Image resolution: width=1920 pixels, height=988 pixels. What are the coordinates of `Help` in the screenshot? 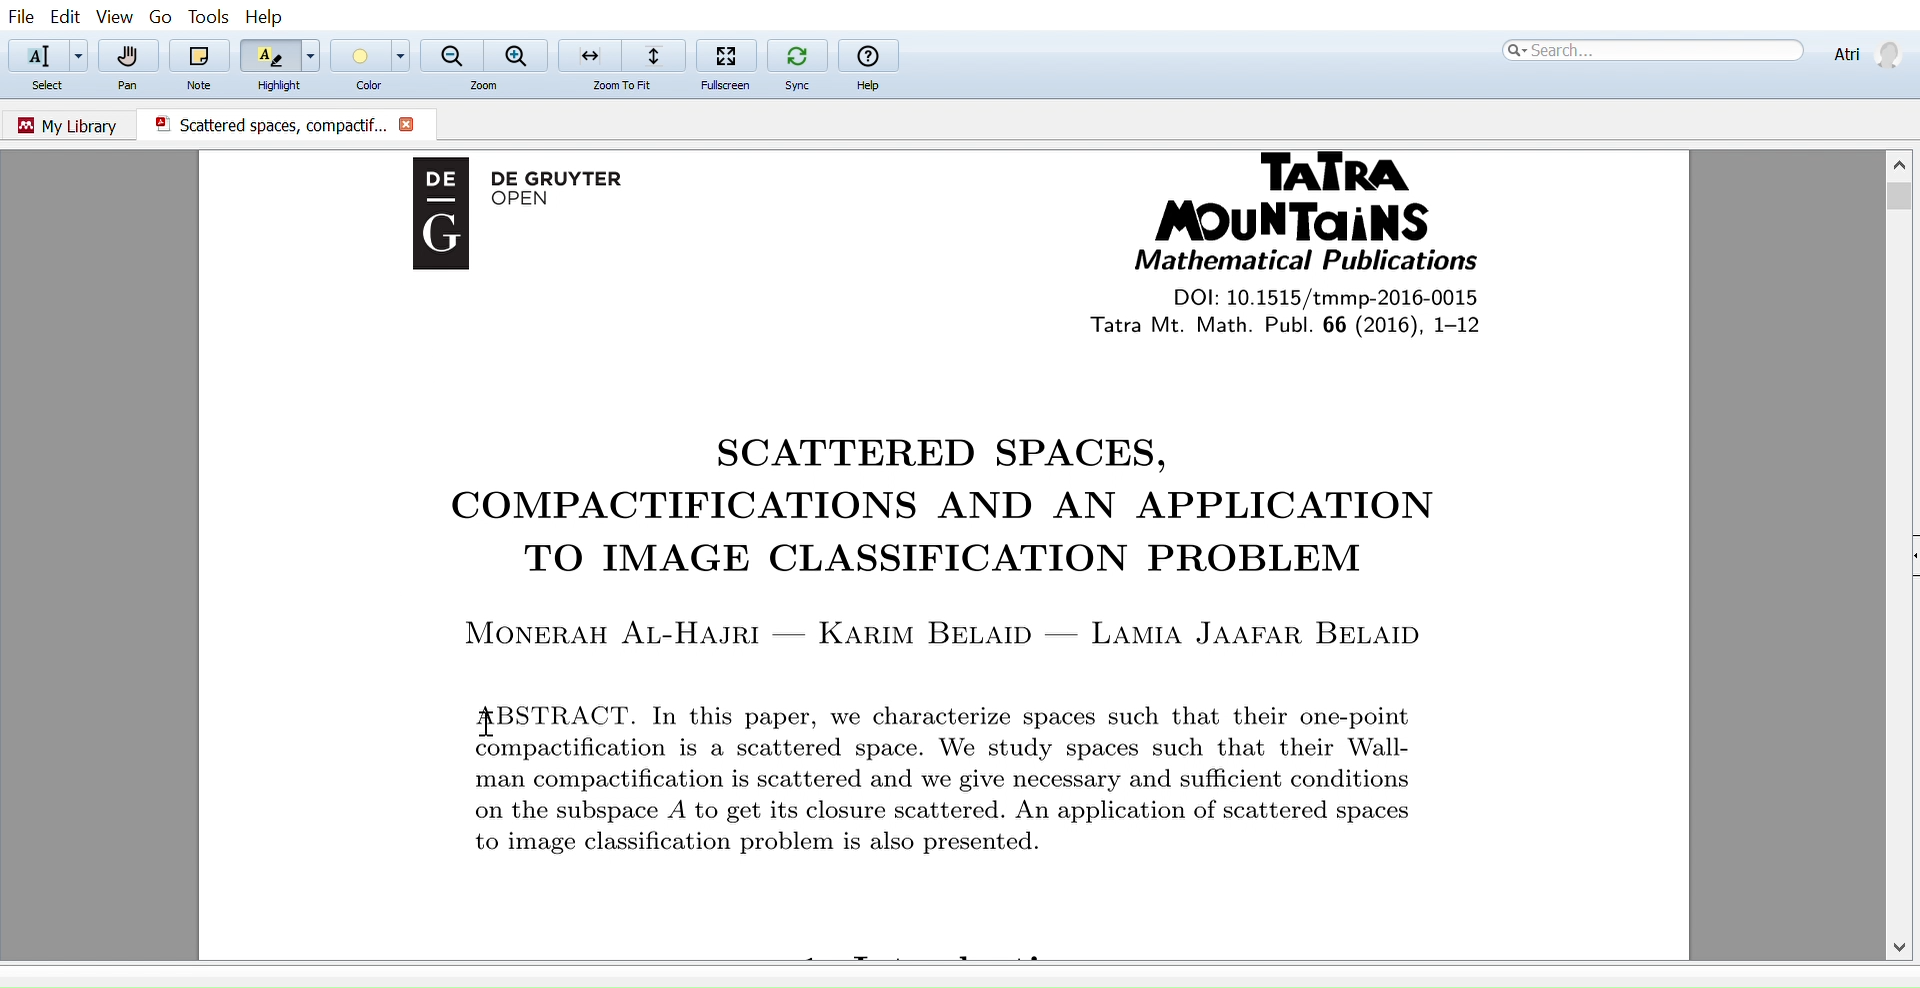 It's located at (269, 17).